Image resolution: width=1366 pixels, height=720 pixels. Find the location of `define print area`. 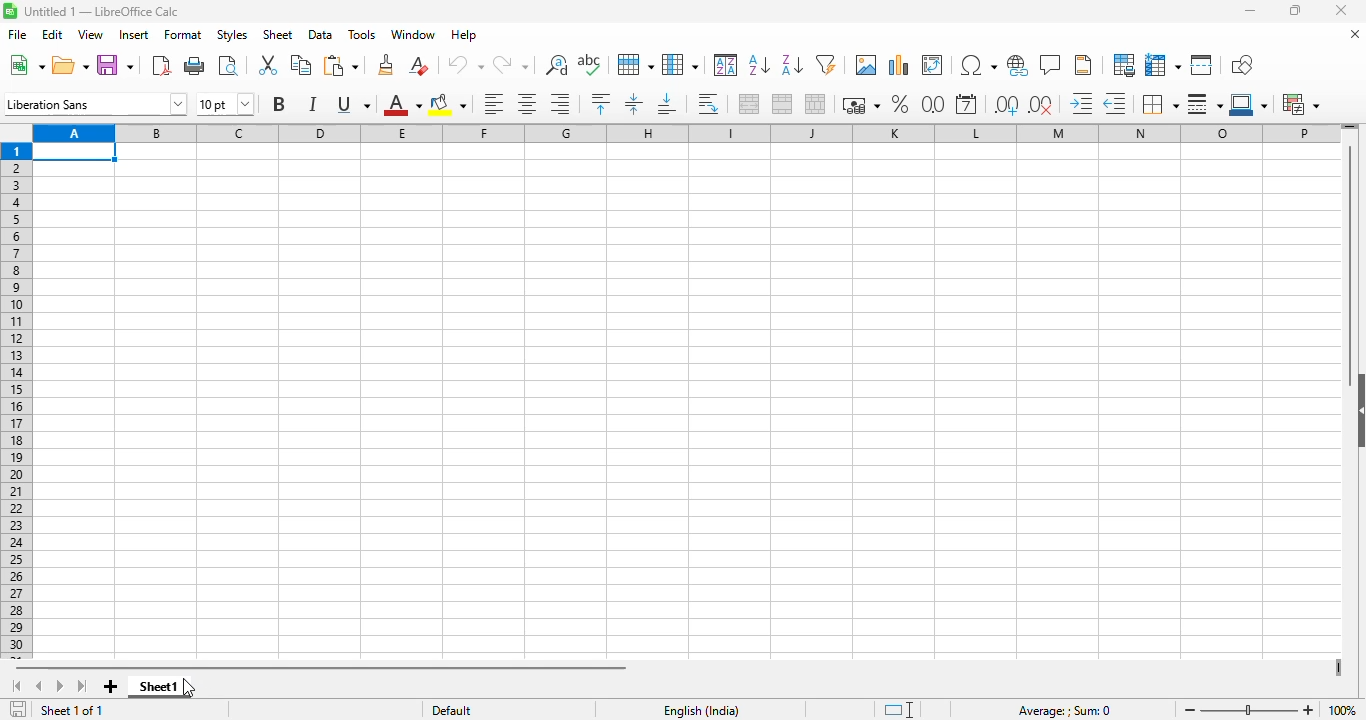

define print area is located at coordinates (1123, 64).